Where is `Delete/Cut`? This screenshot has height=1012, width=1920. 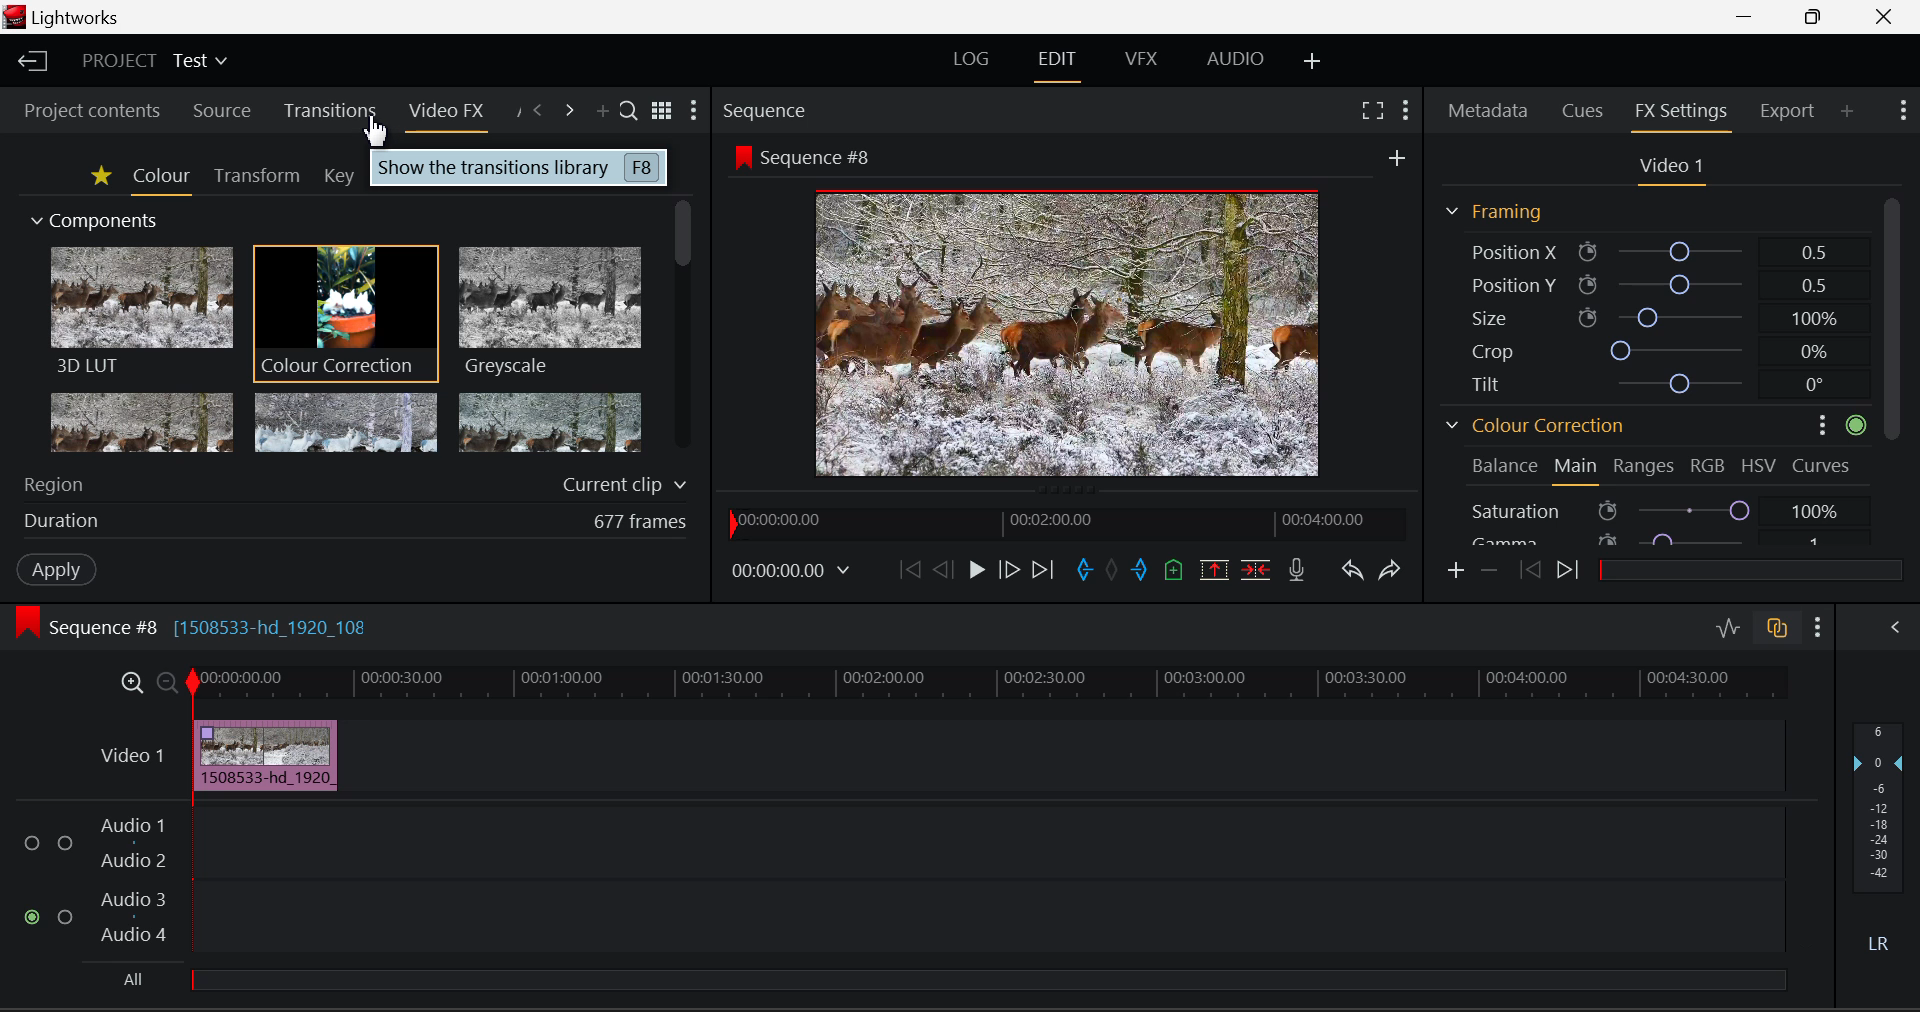 Delete/Cut is located at coordinates (1258, 570).